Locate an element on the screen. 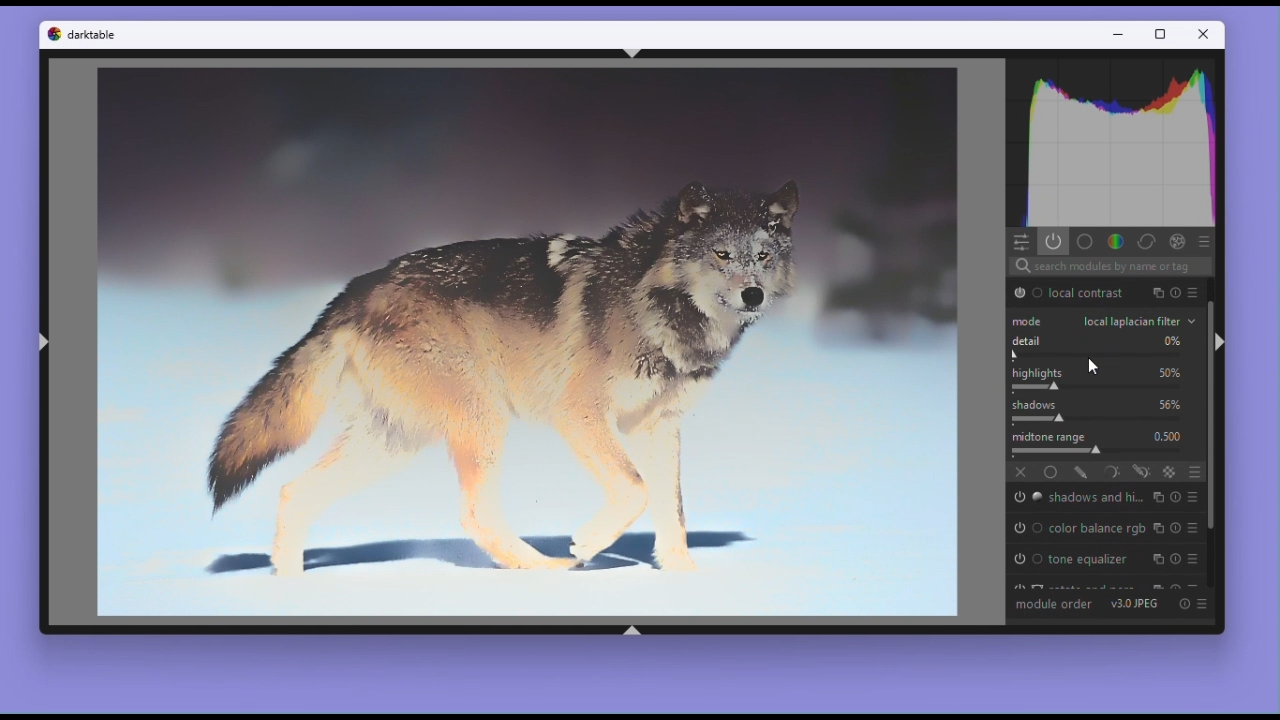 This screenshot has width=1280, height=720. change the local contrast of shadows is located at coordinates (1039, 419).